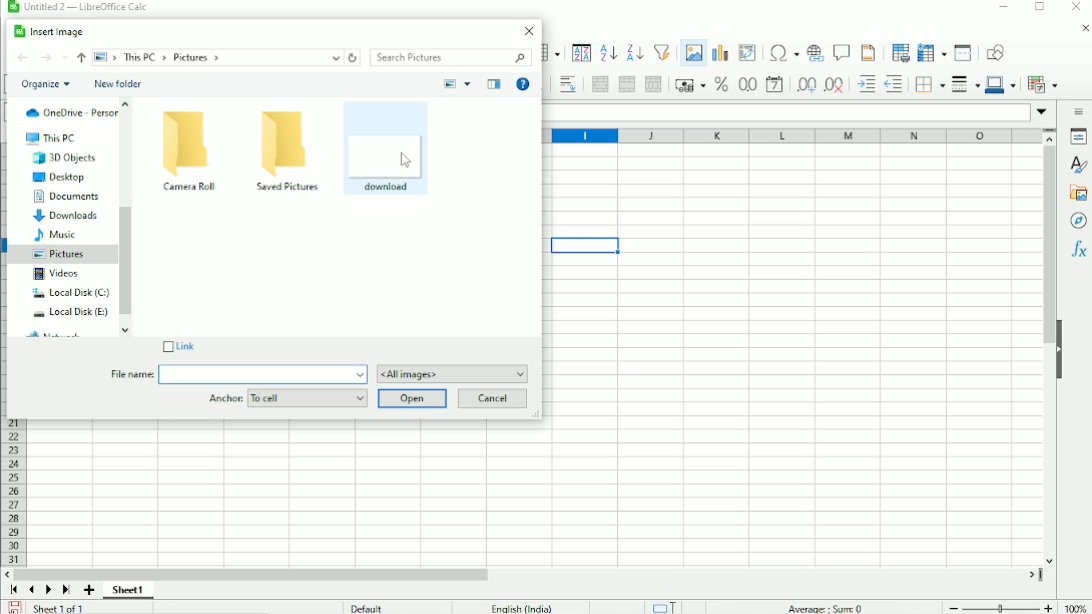  Describe the element at coordinates (71, 114) in the screenshot. I see `OneDrive-Personal` at that location.